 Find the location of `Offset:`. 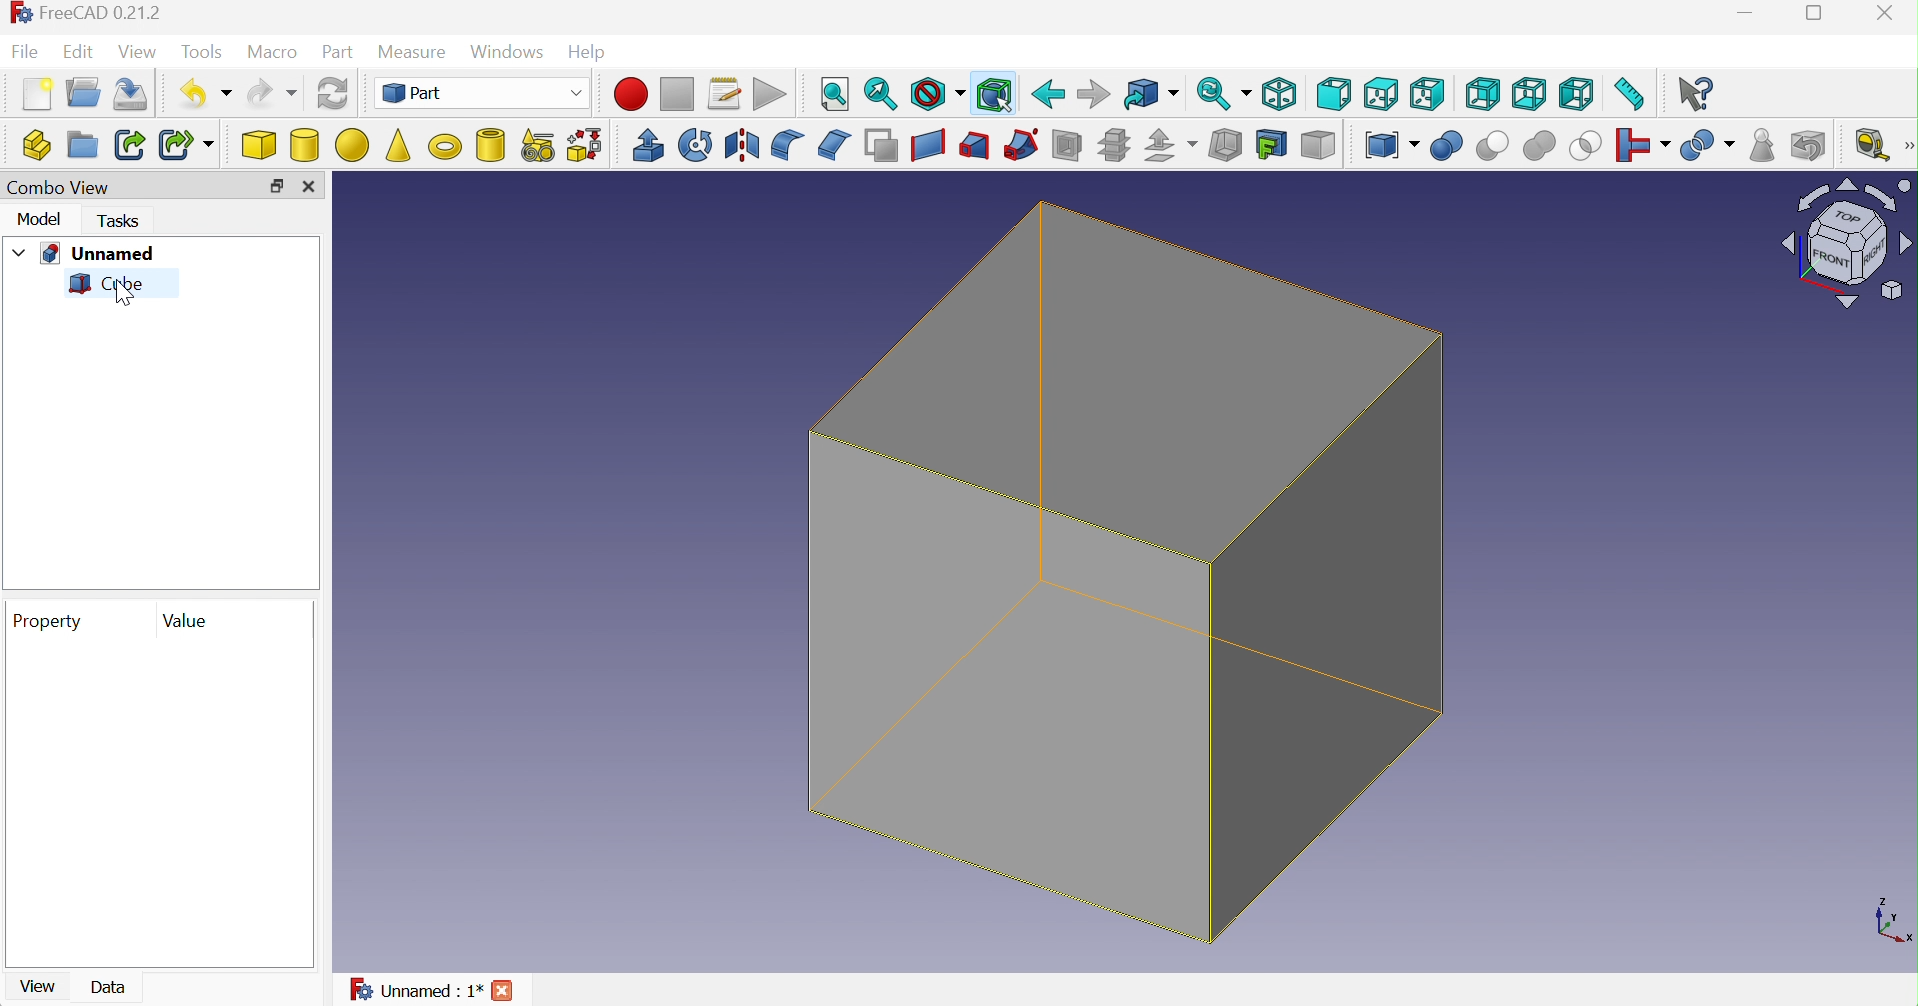

Offset: is located at coordinates (1172, 148).